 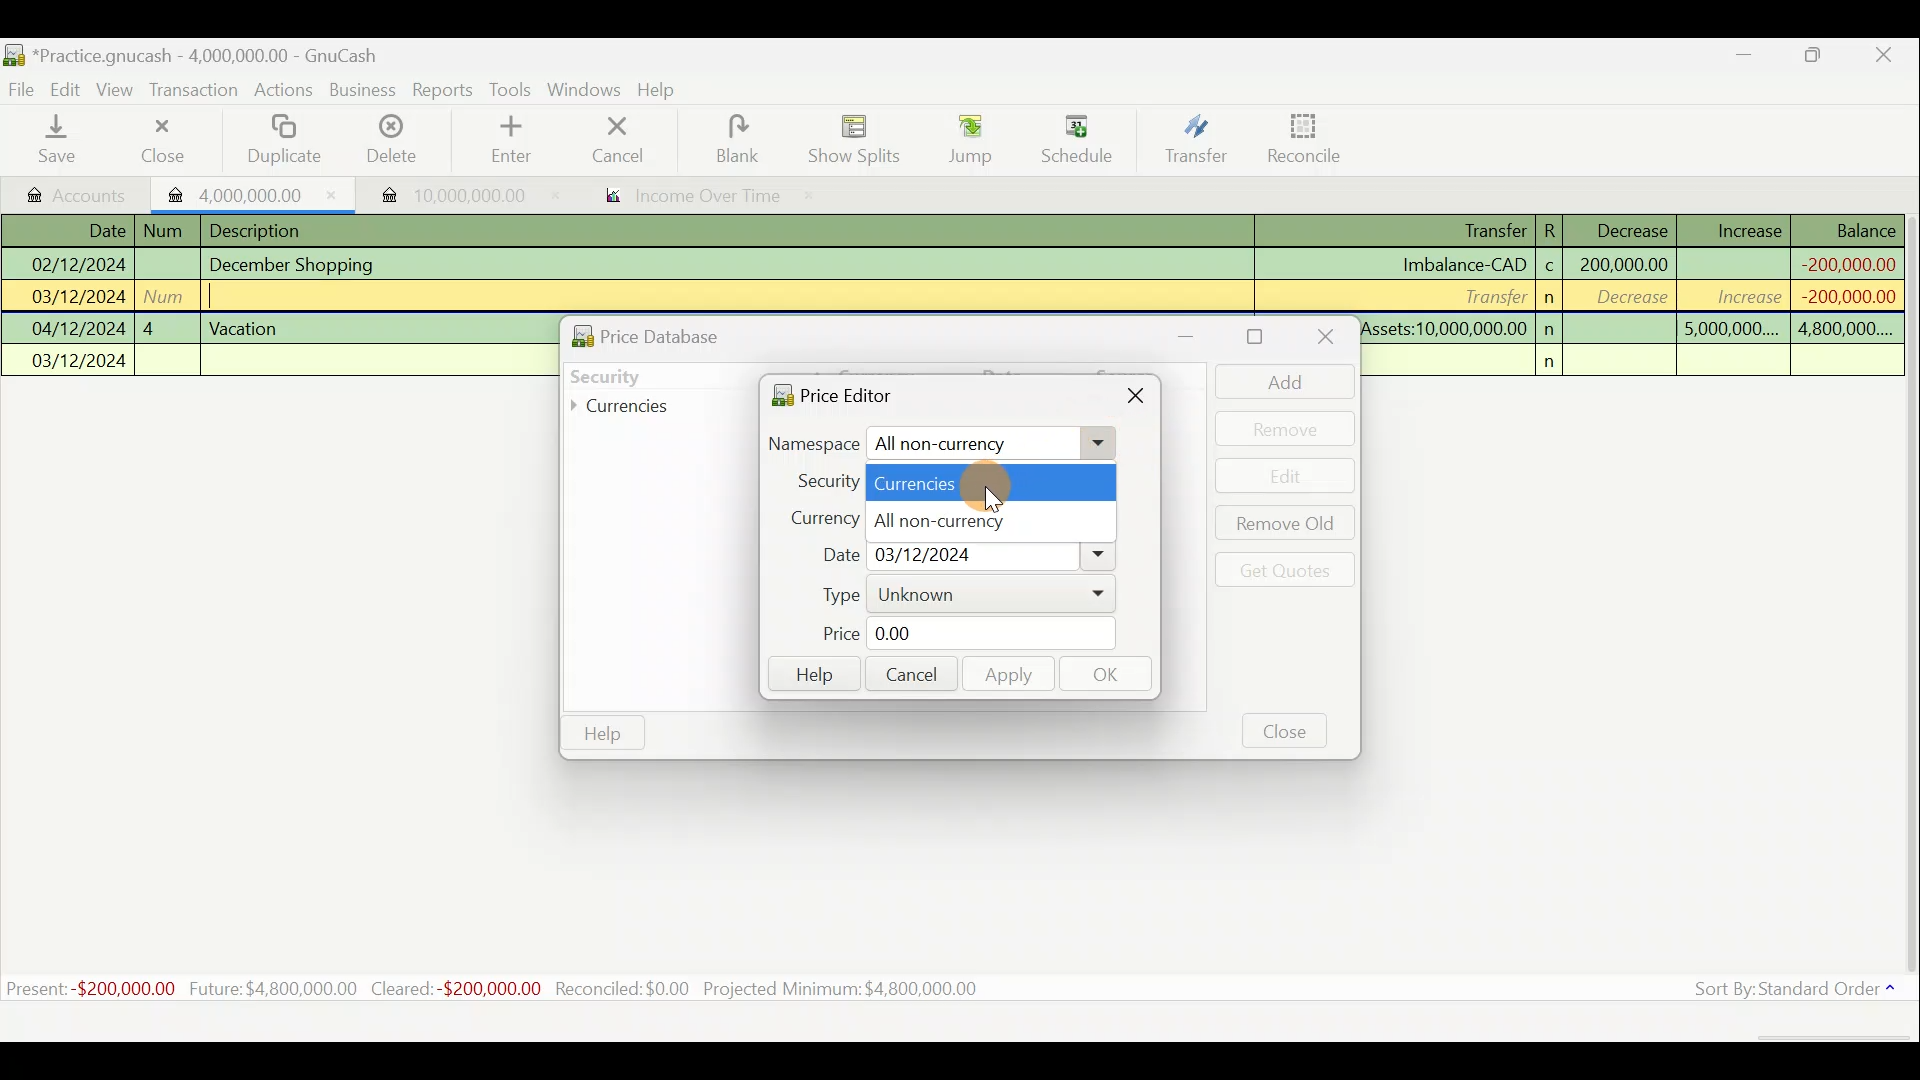 What do you see at coordinates (1825, 58) in the screenshot?
I see `Maximise` at bounding box center [1825, 58].